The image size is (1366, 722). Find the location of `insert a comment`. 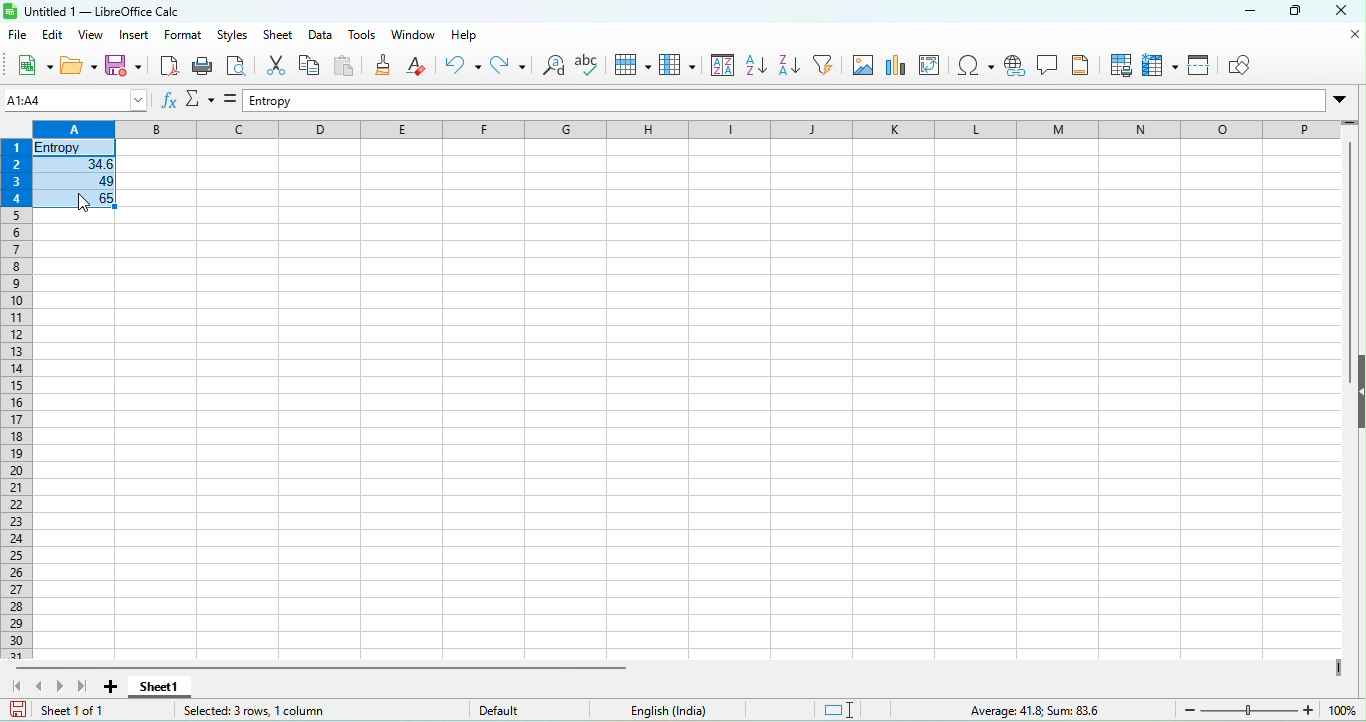

insert a comment is located at coordinates (1052, 67).